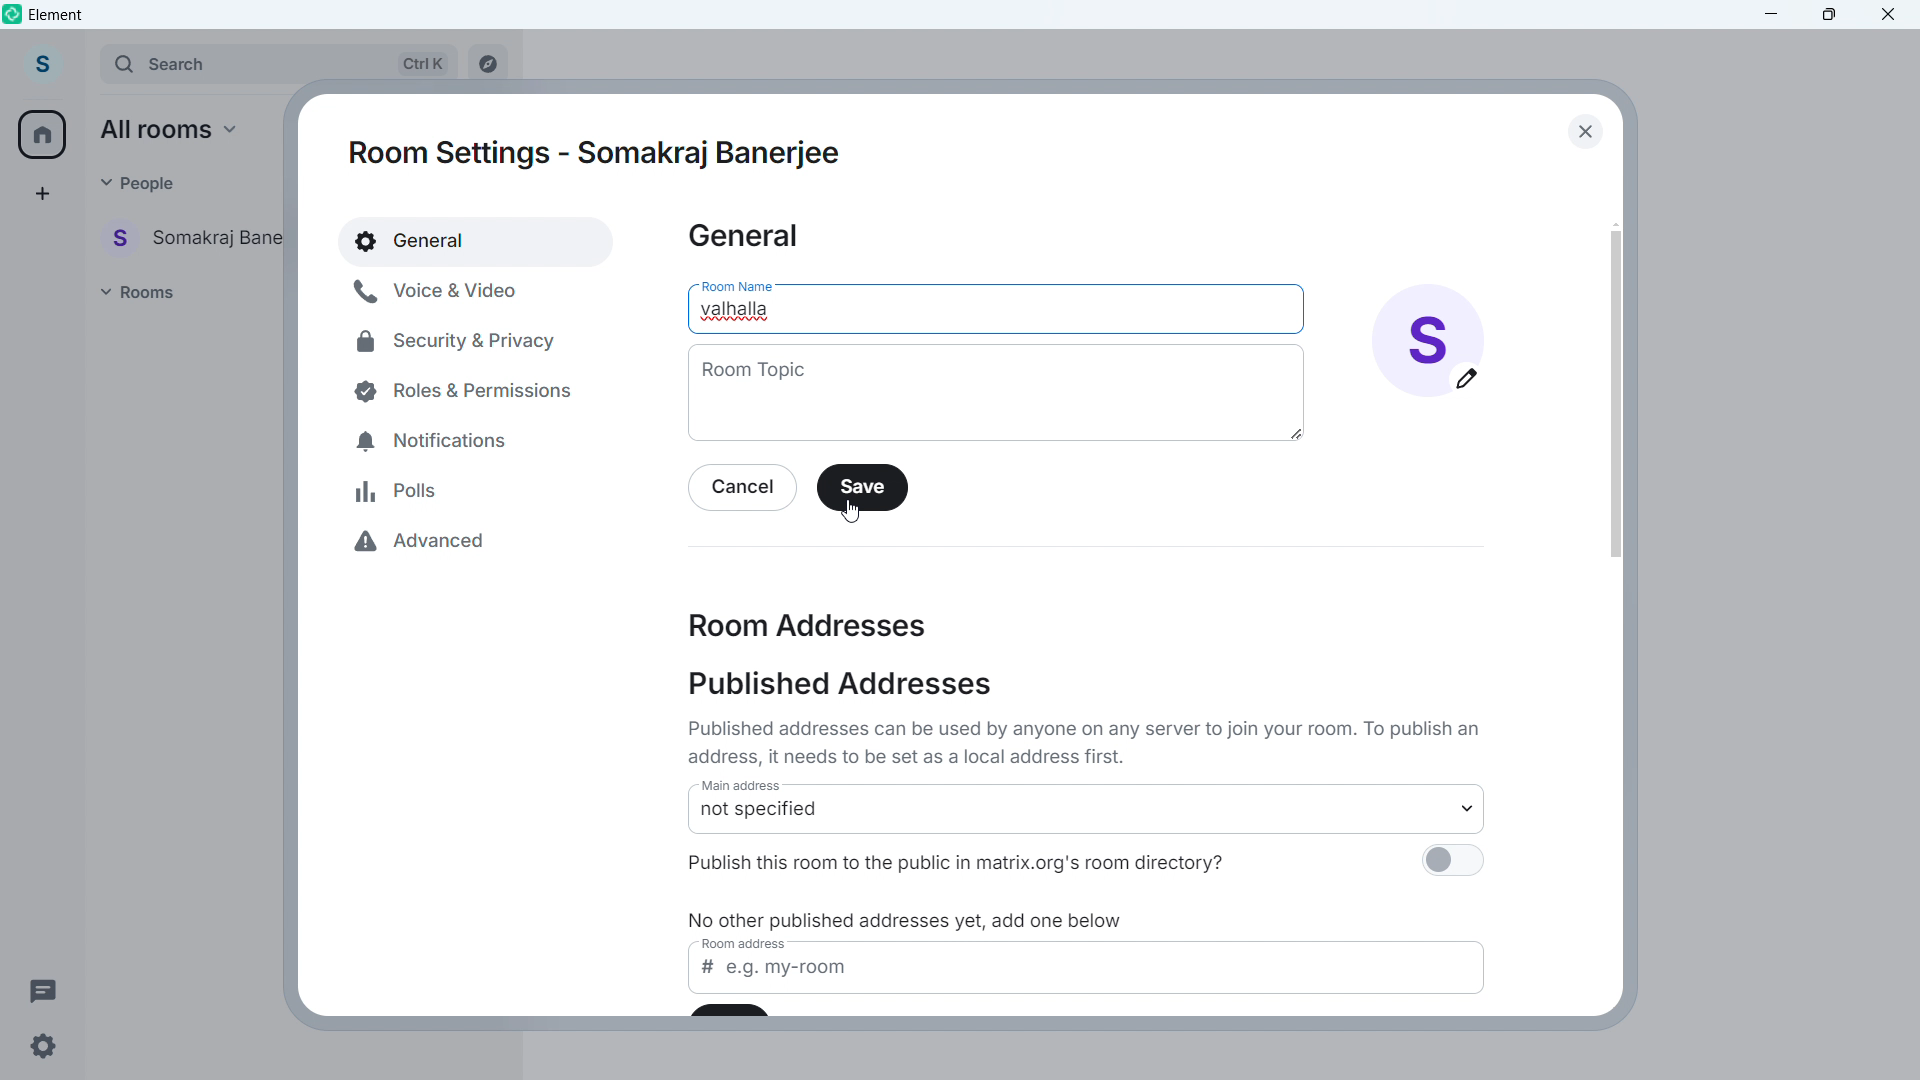 The width and height of the screenshot is (1920, 1080). Describe the element at coordinates (1615, 223) in the screenshot. I see `Scroll up ` at that location.